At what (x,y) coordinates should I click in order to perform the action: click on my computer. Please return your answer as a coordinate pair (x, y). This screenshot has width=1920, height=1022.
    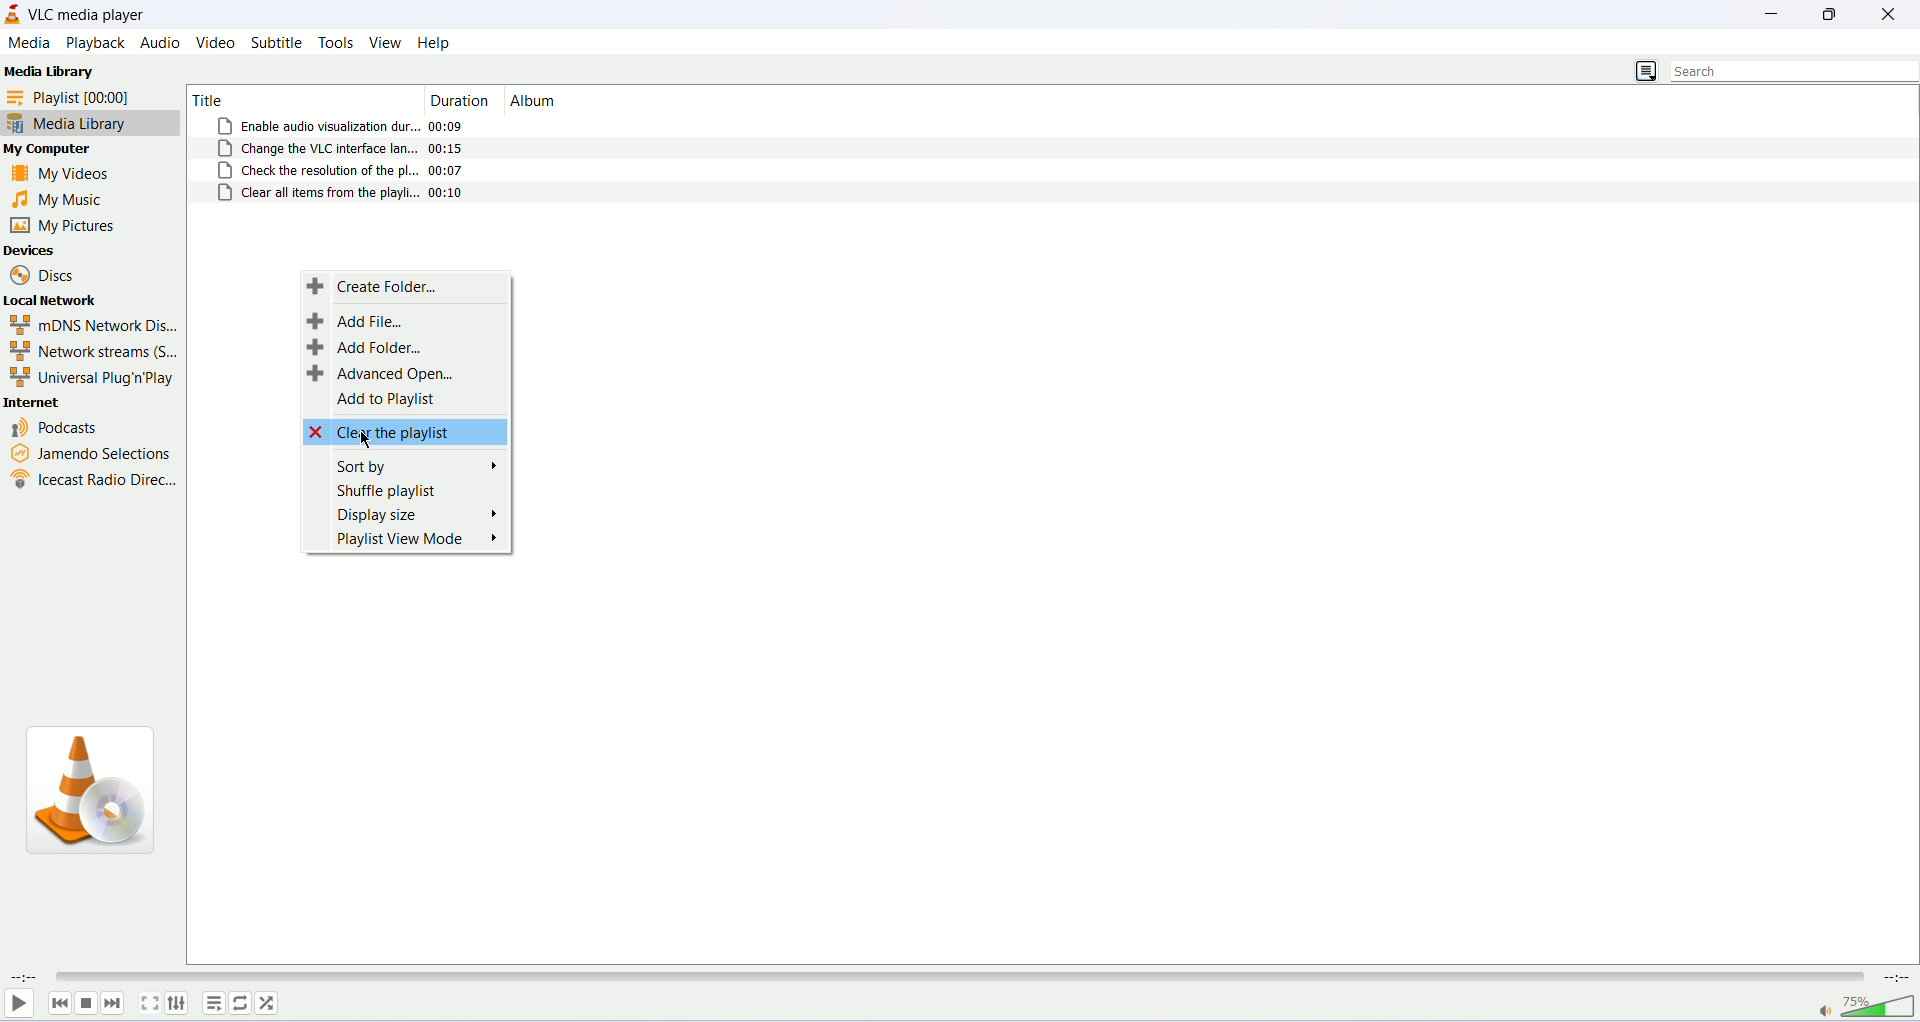
    Looking at the image, I should click on (52, 149).